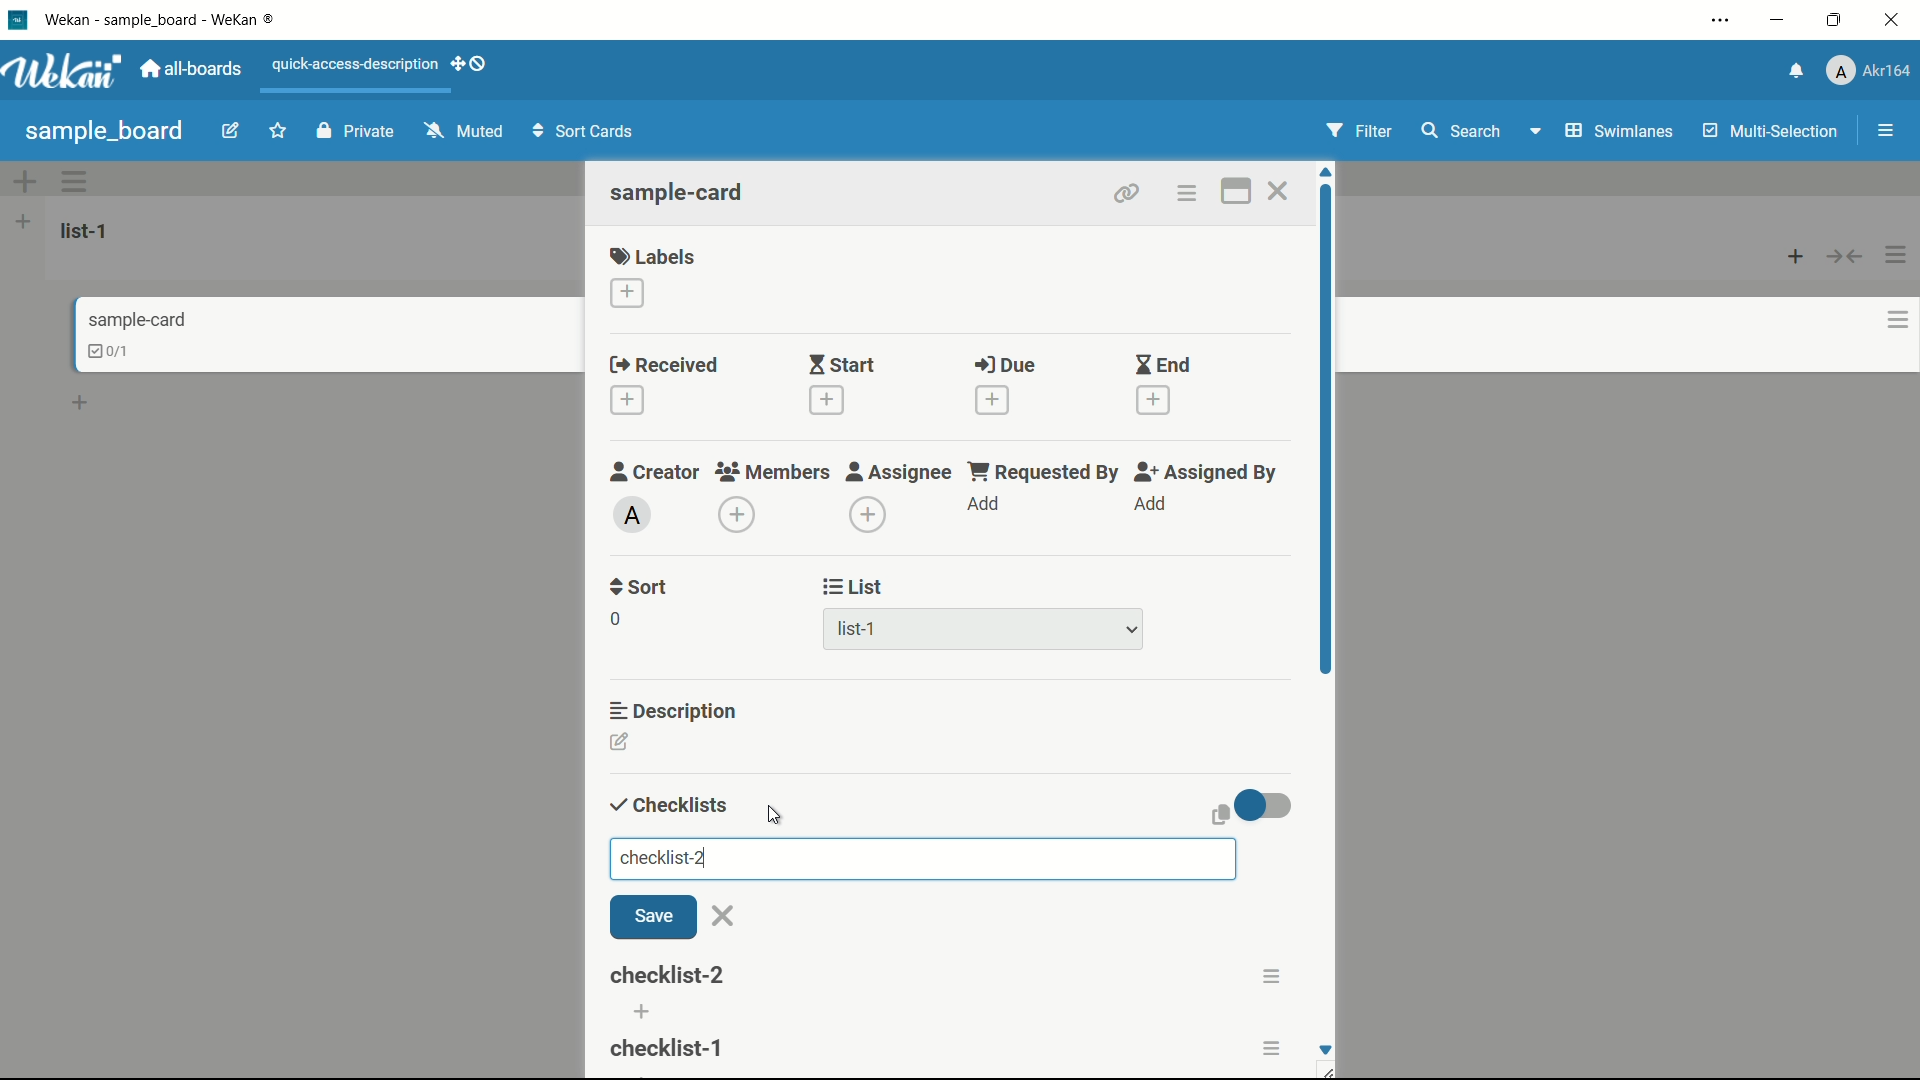 This screenshot has height=1080, width=1920. I want to click on quick-access-description, so click(356, 64).